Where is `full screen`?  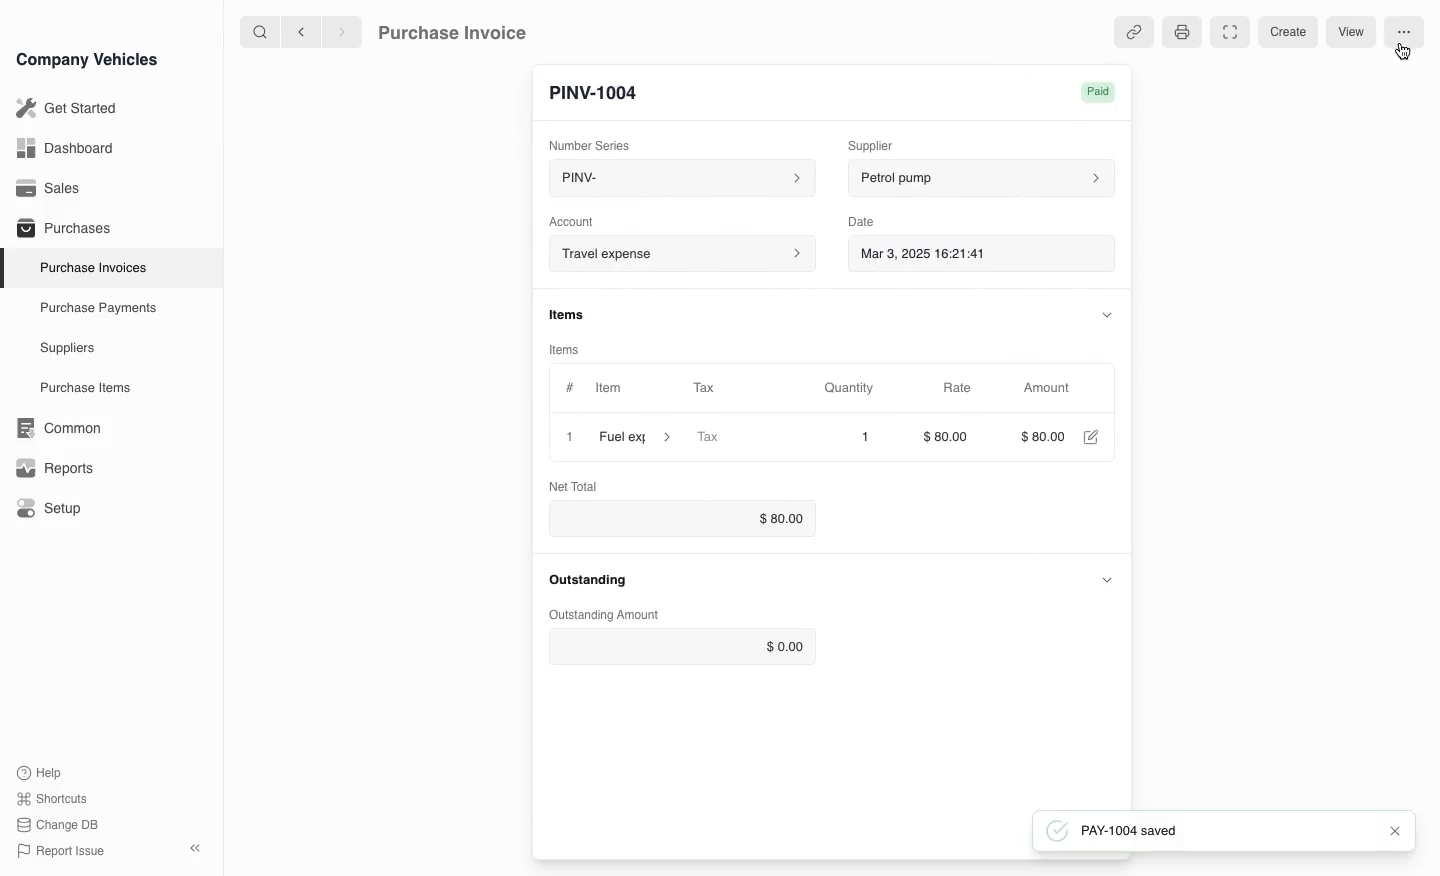 full screen is located at coordinates (1230, 32).